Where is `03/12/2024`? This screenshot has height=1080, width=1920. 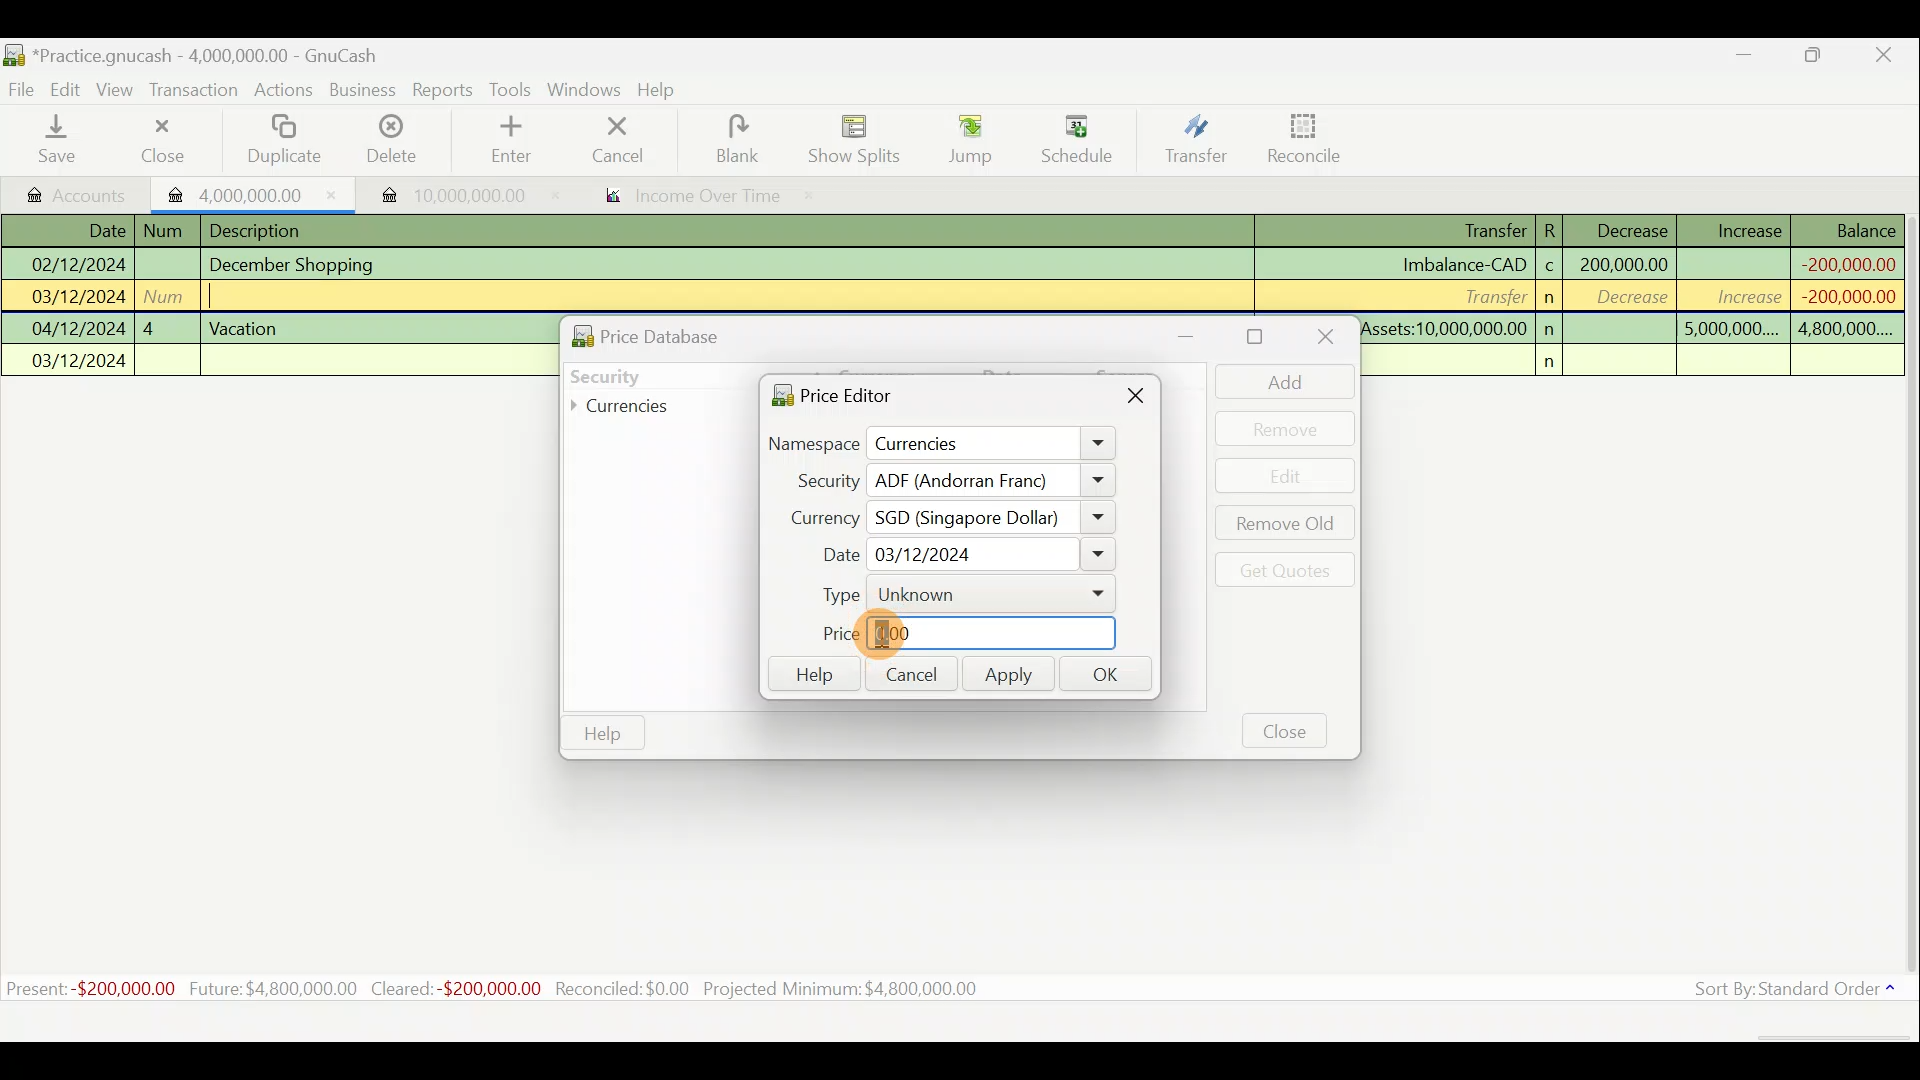 03/12/2024 is located at coordinates (80, 363).